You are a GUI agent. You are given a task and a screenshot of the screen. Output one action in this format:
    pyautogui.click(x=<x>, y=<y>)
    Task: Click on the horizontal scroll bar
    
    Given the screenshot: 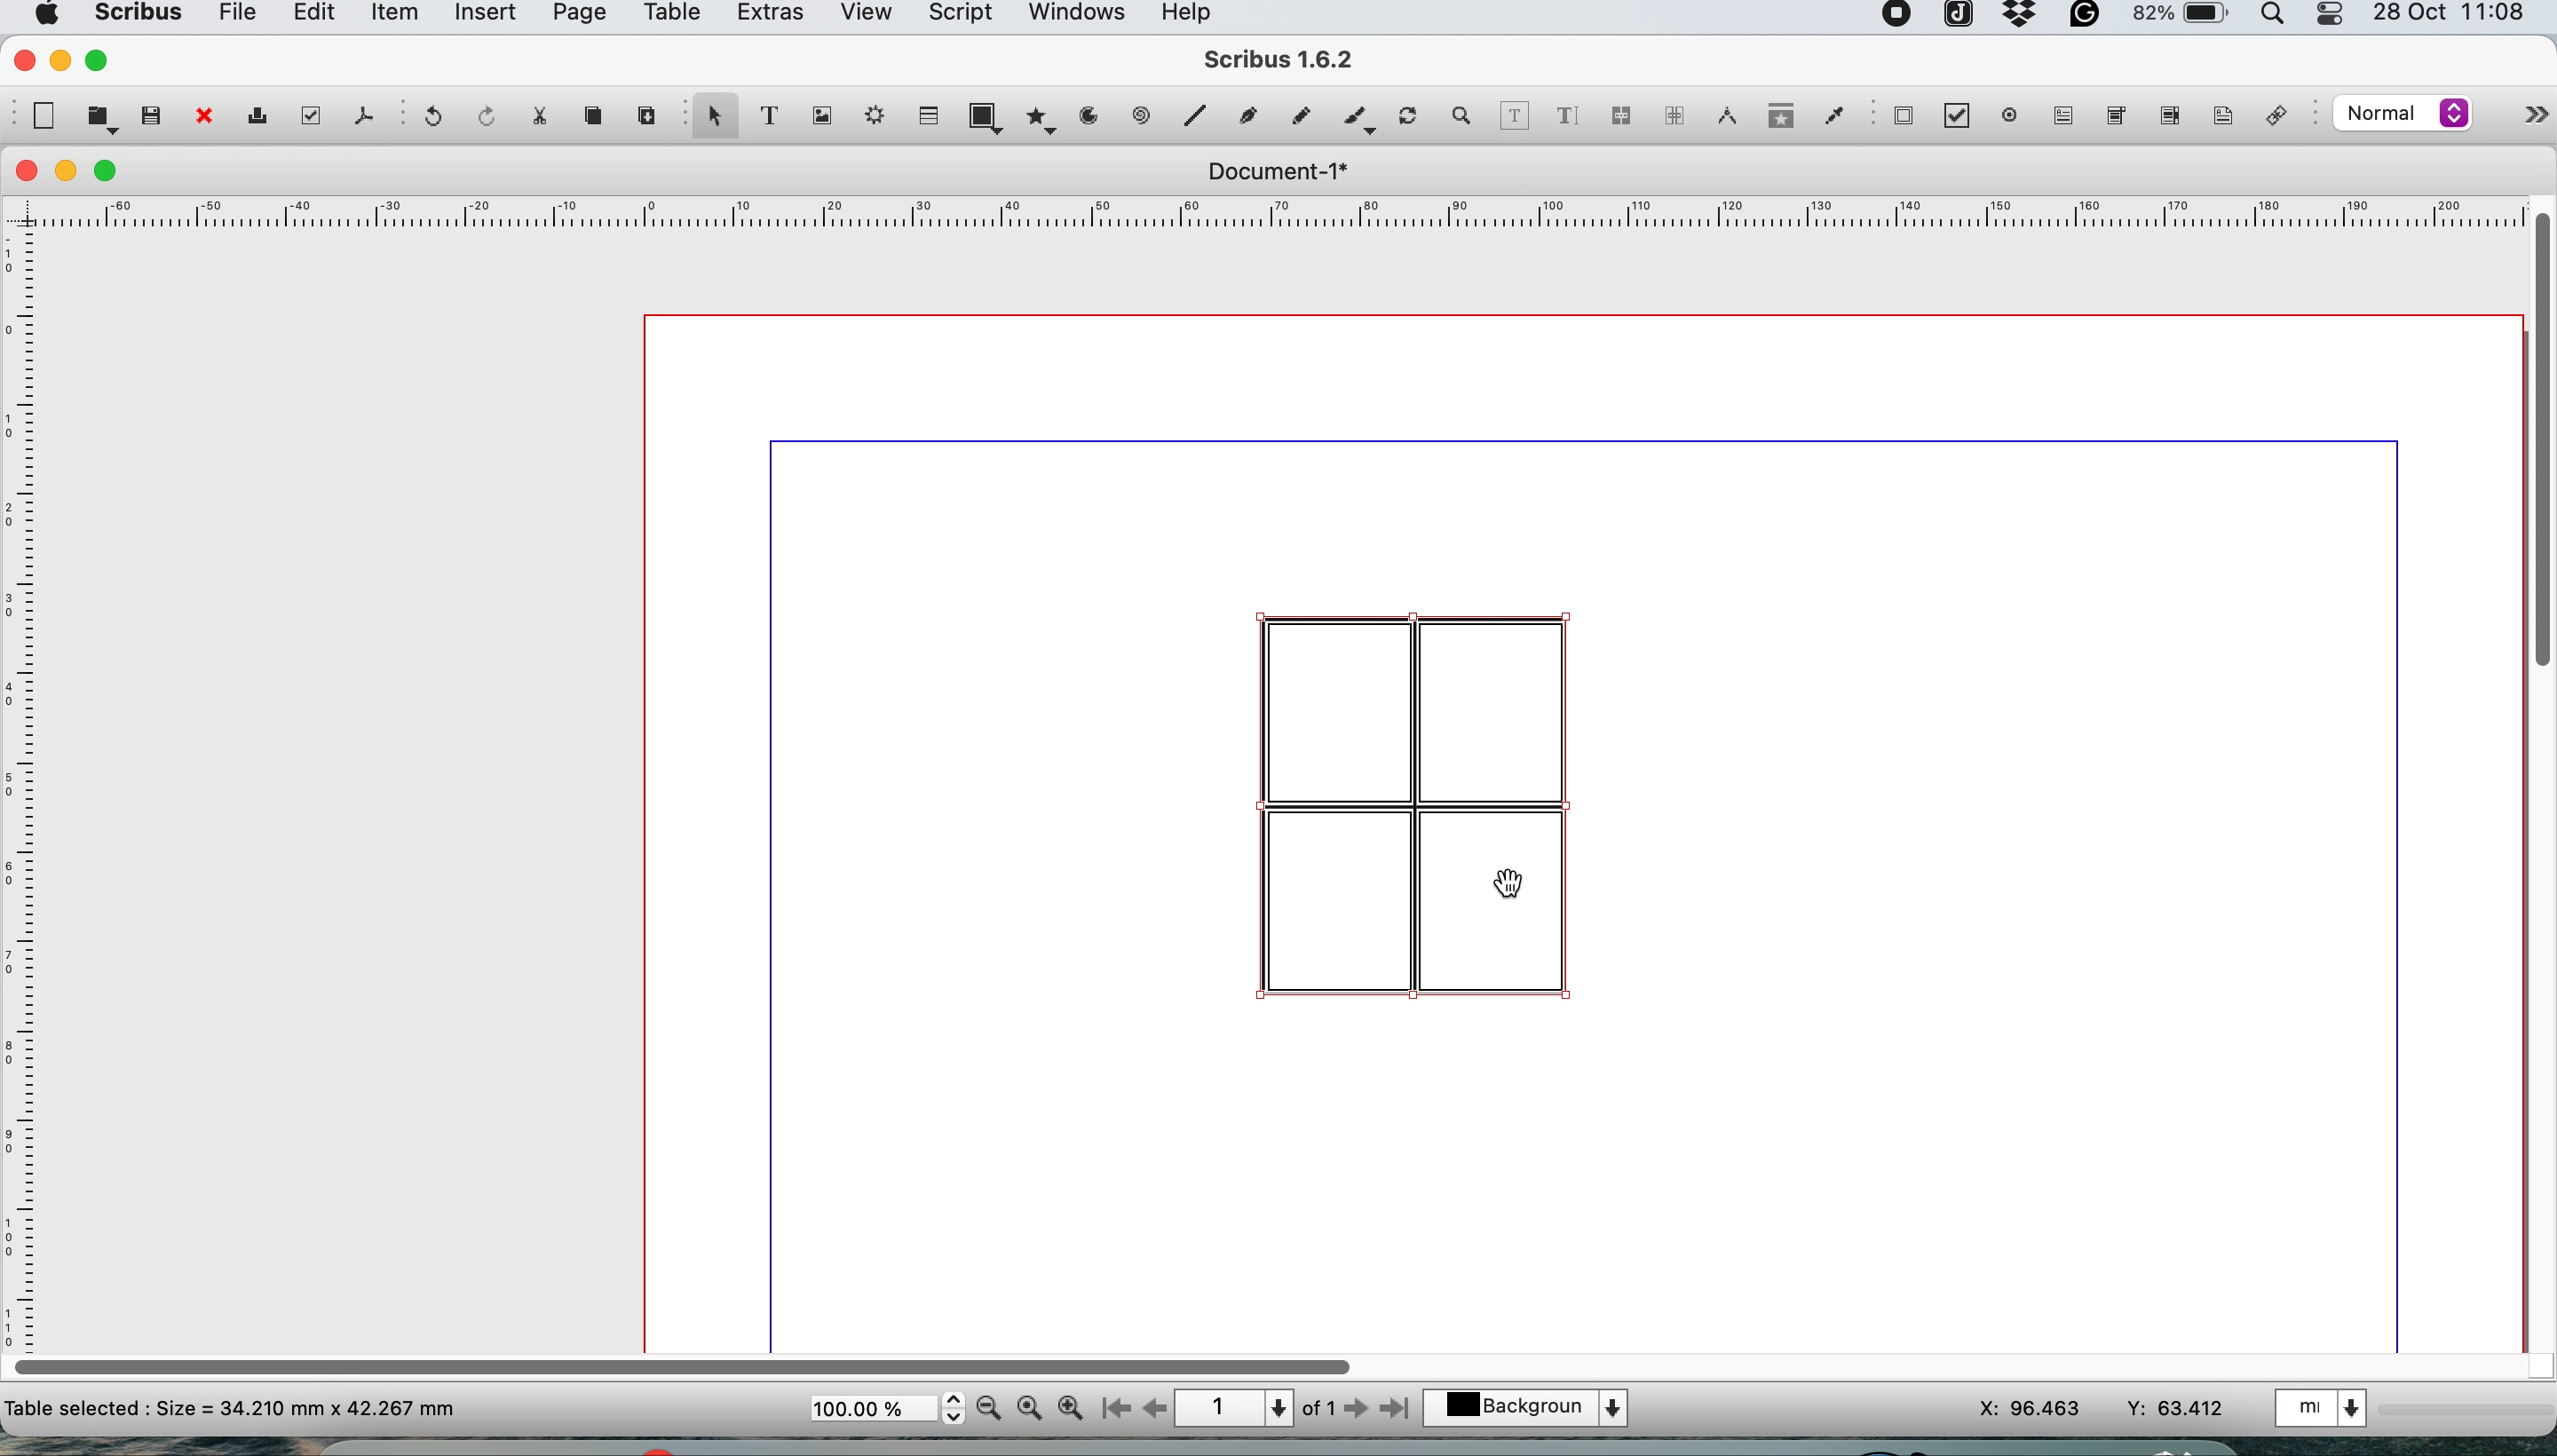 What is the action you would take?
    pyautogui.click(x=689, y=1360)
    